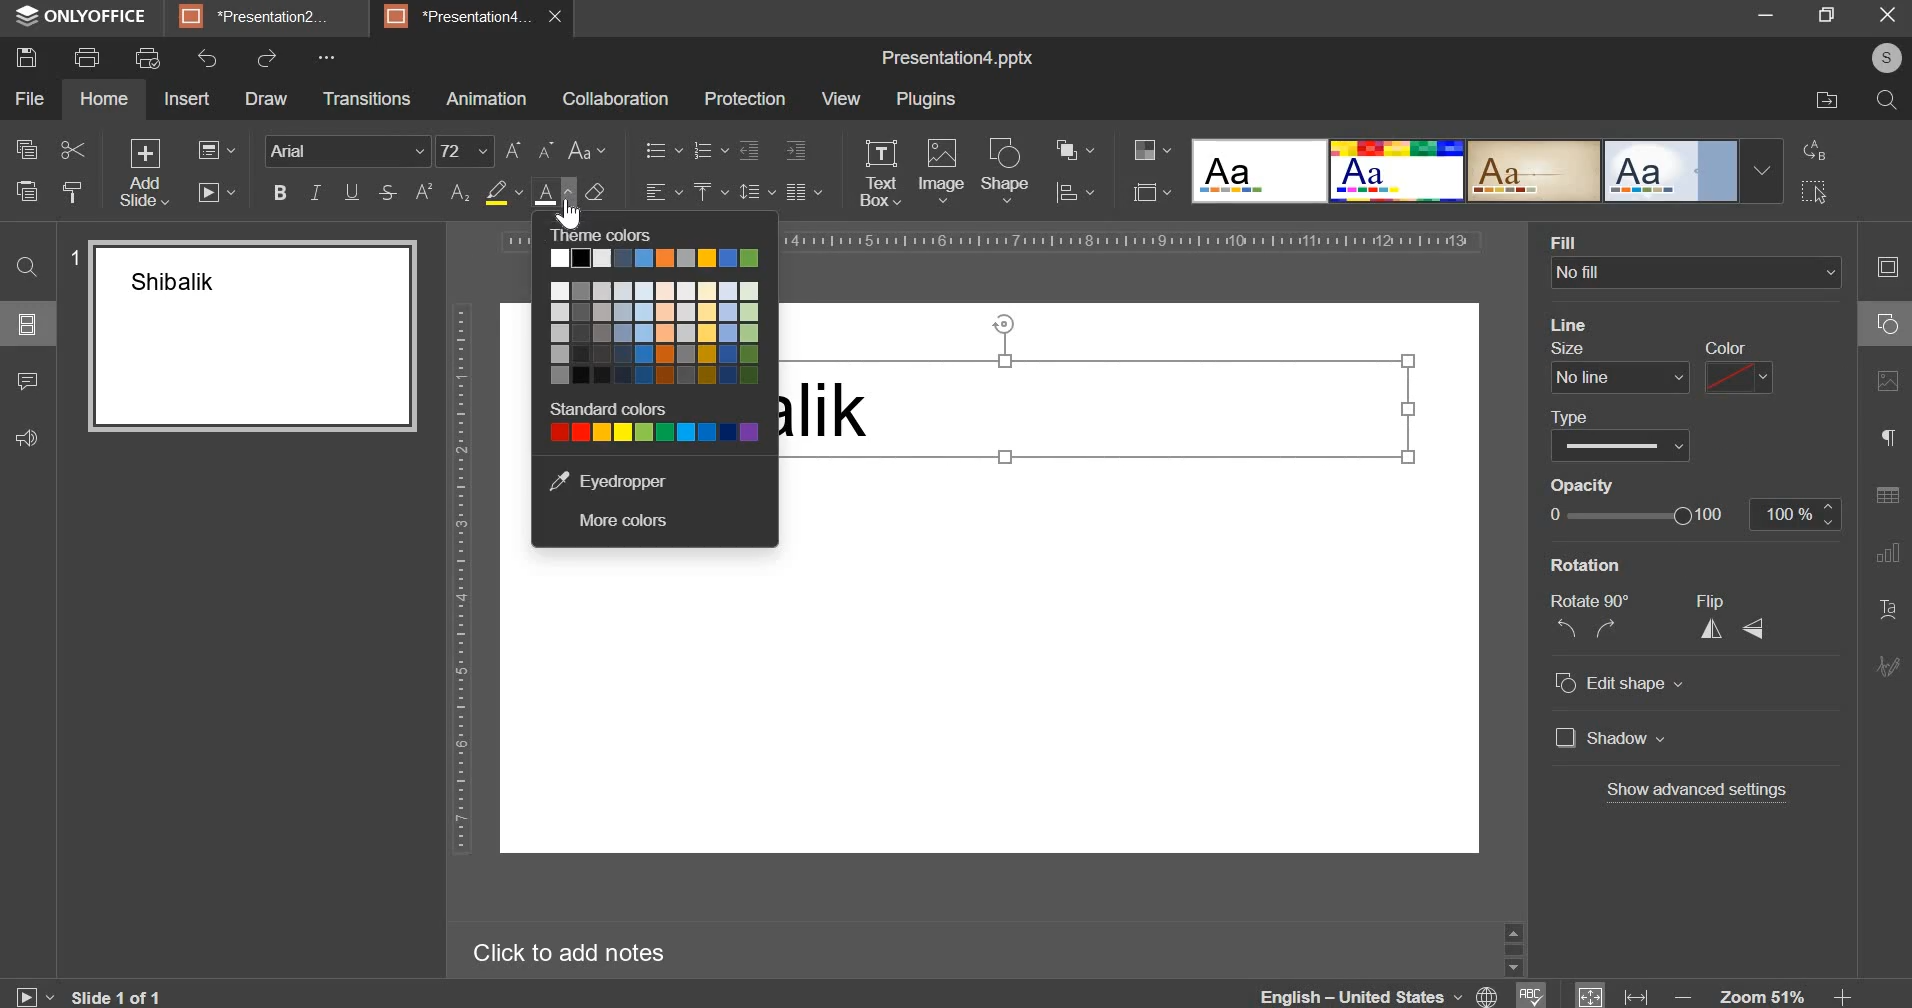 The width and height of the screenshot is (1912, 1008). Describe the element at coordinates (1152, 149) in the screenshot. I see `change color themes` at that location.